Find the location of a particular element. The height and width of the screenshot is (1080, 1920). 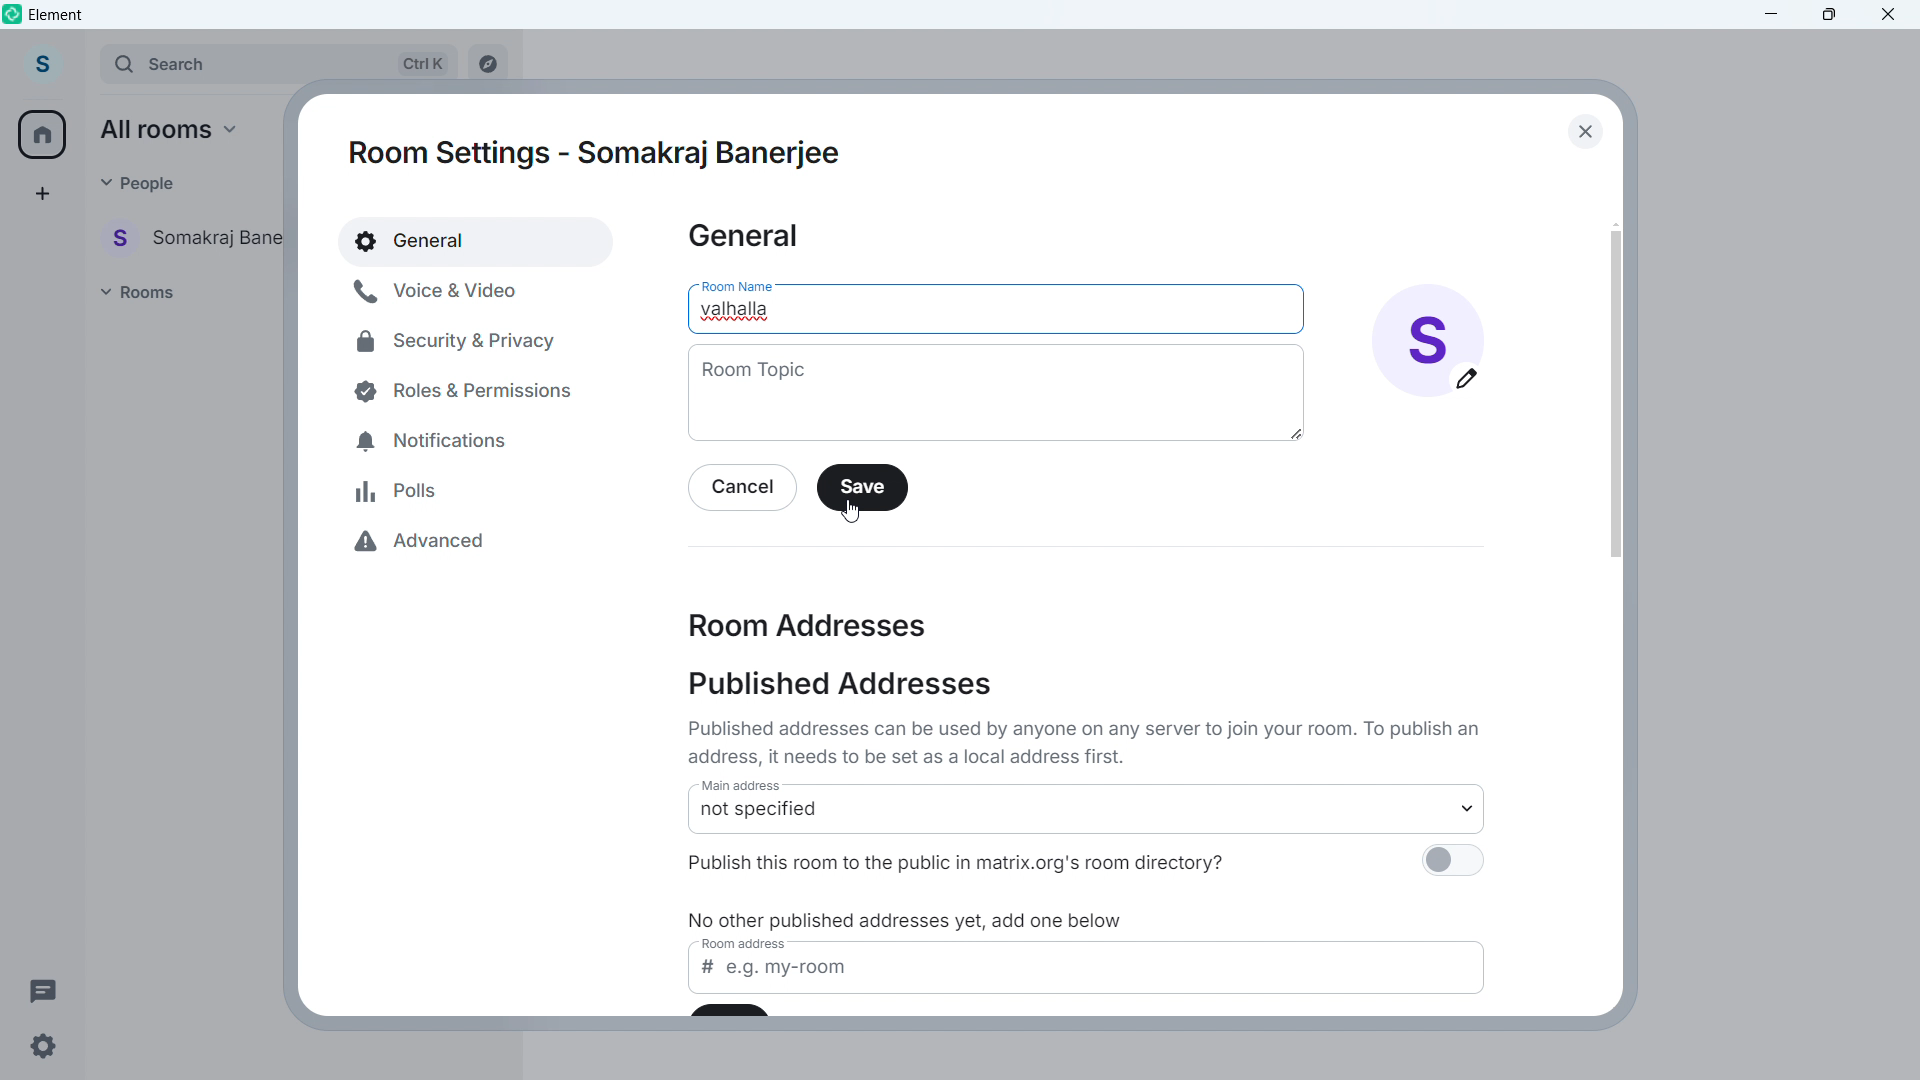

search is located at coordinates (279, 63).